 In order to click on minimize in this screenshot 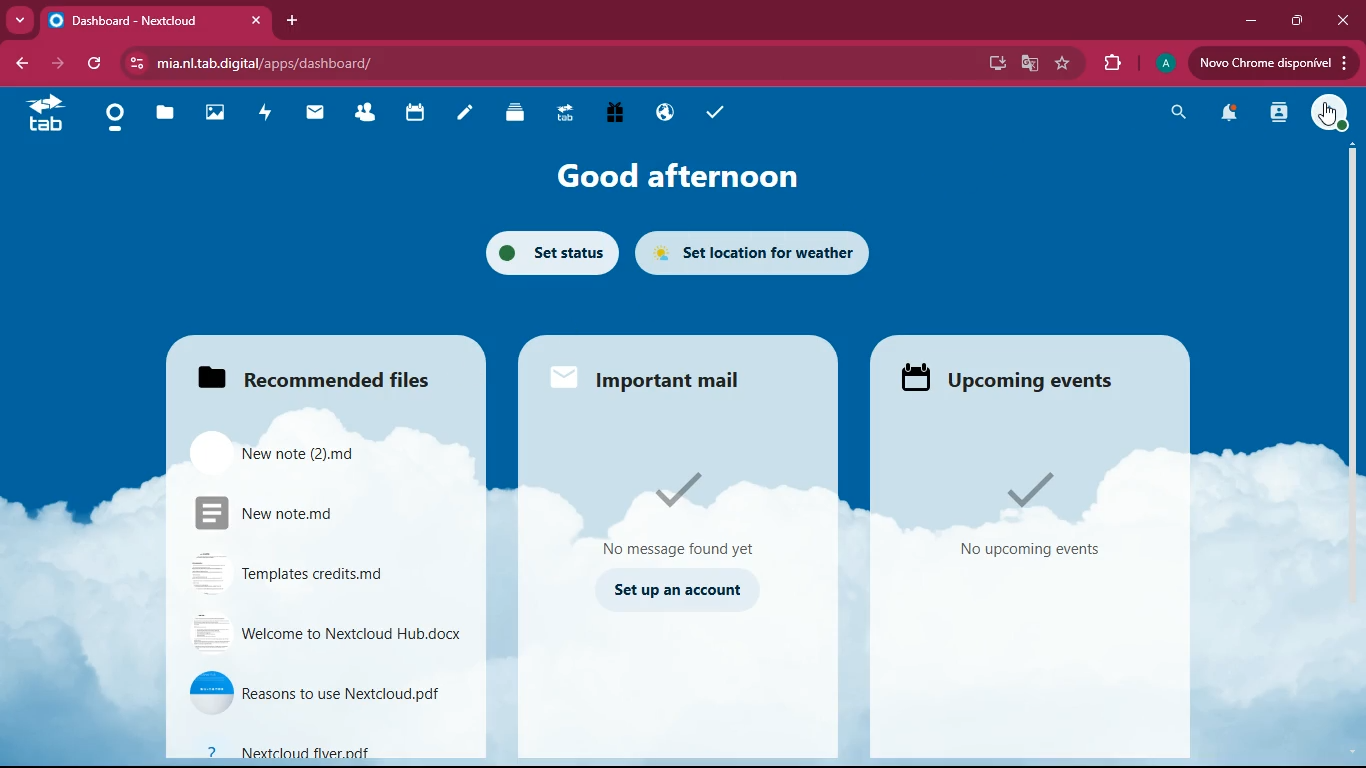, I will do `click(1256, 22)`.